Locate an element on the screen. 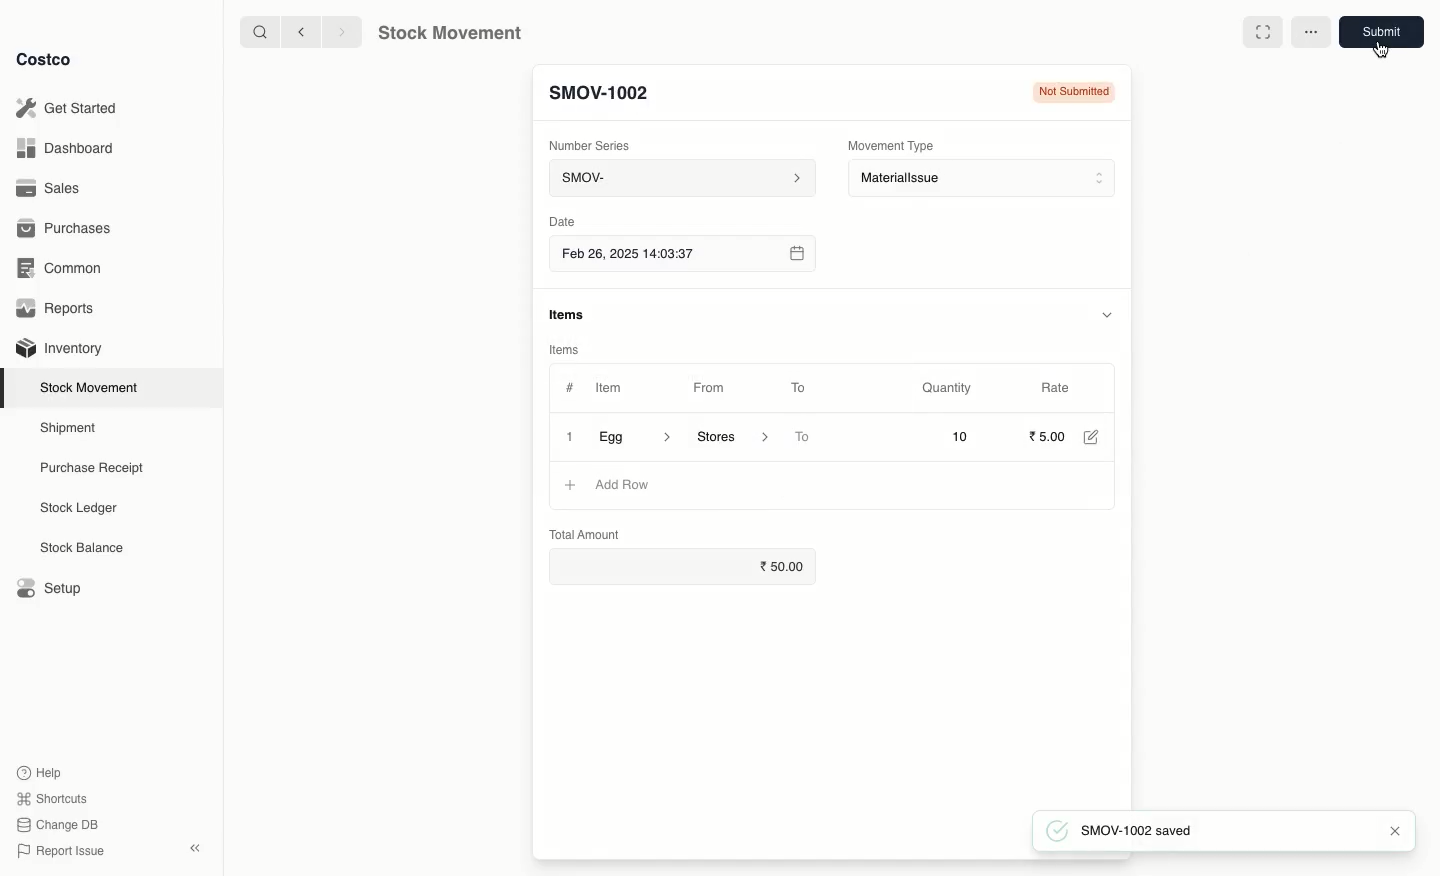 Image resolution: width=1440 pixels, height=876 pixels. New Entry is located at coordinates (596, 97).